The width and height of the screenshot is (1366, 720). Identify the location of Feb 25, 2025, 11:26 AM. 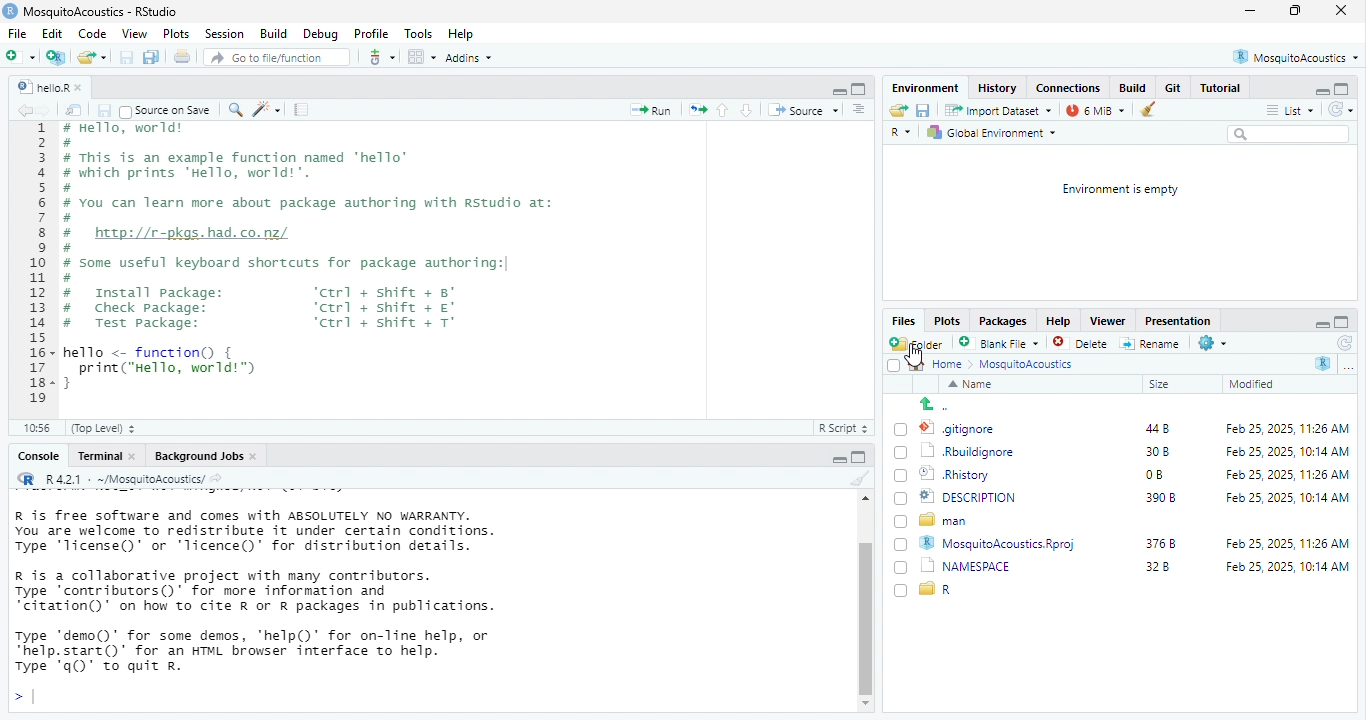
(1284, 543).